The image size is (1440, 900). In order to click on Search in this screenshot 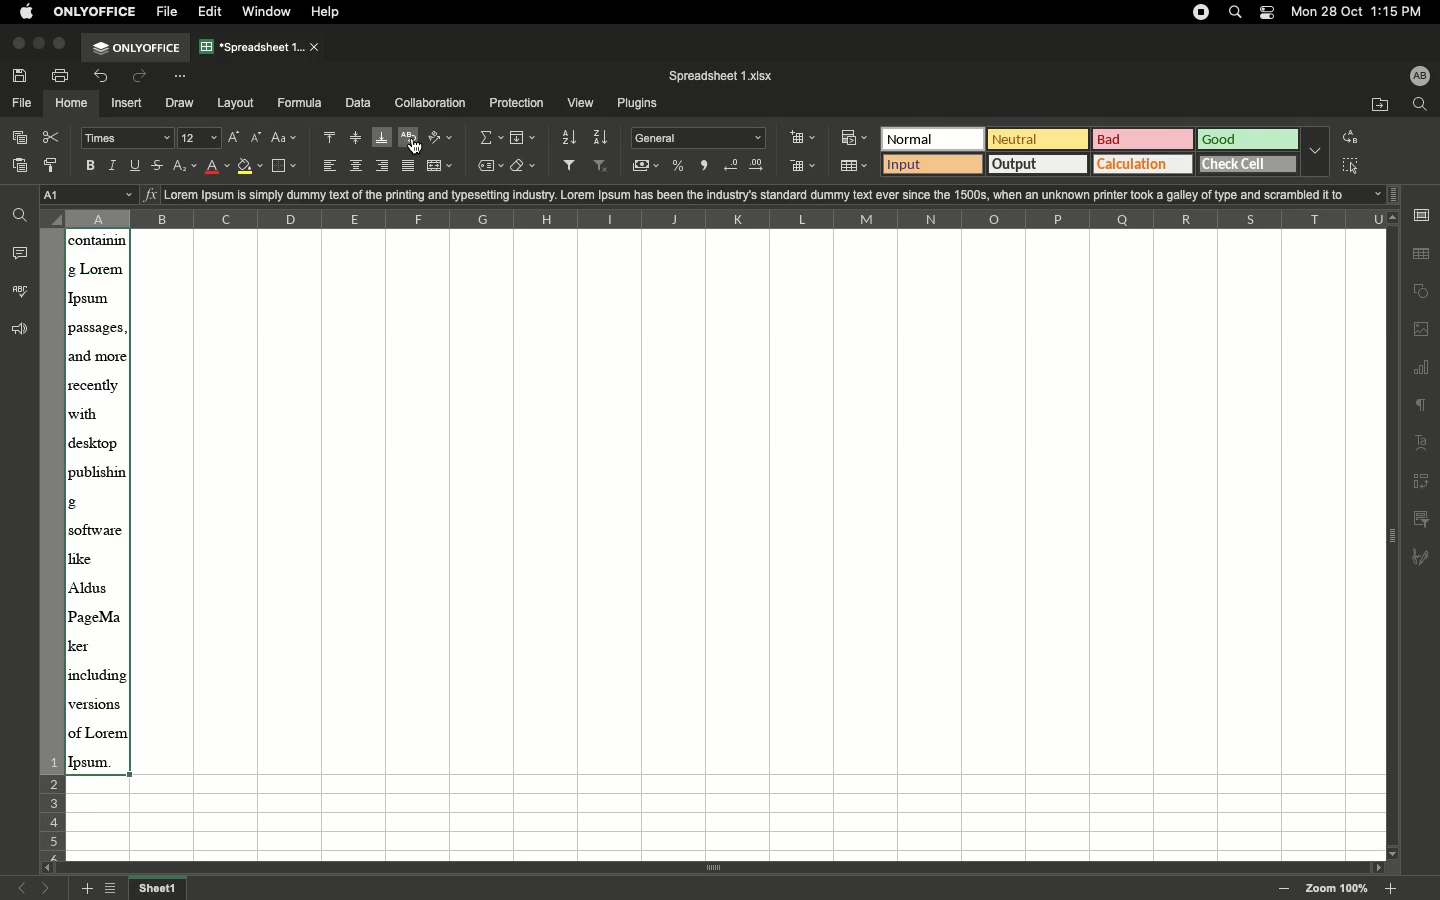, I will do `click(1237, 12)`.